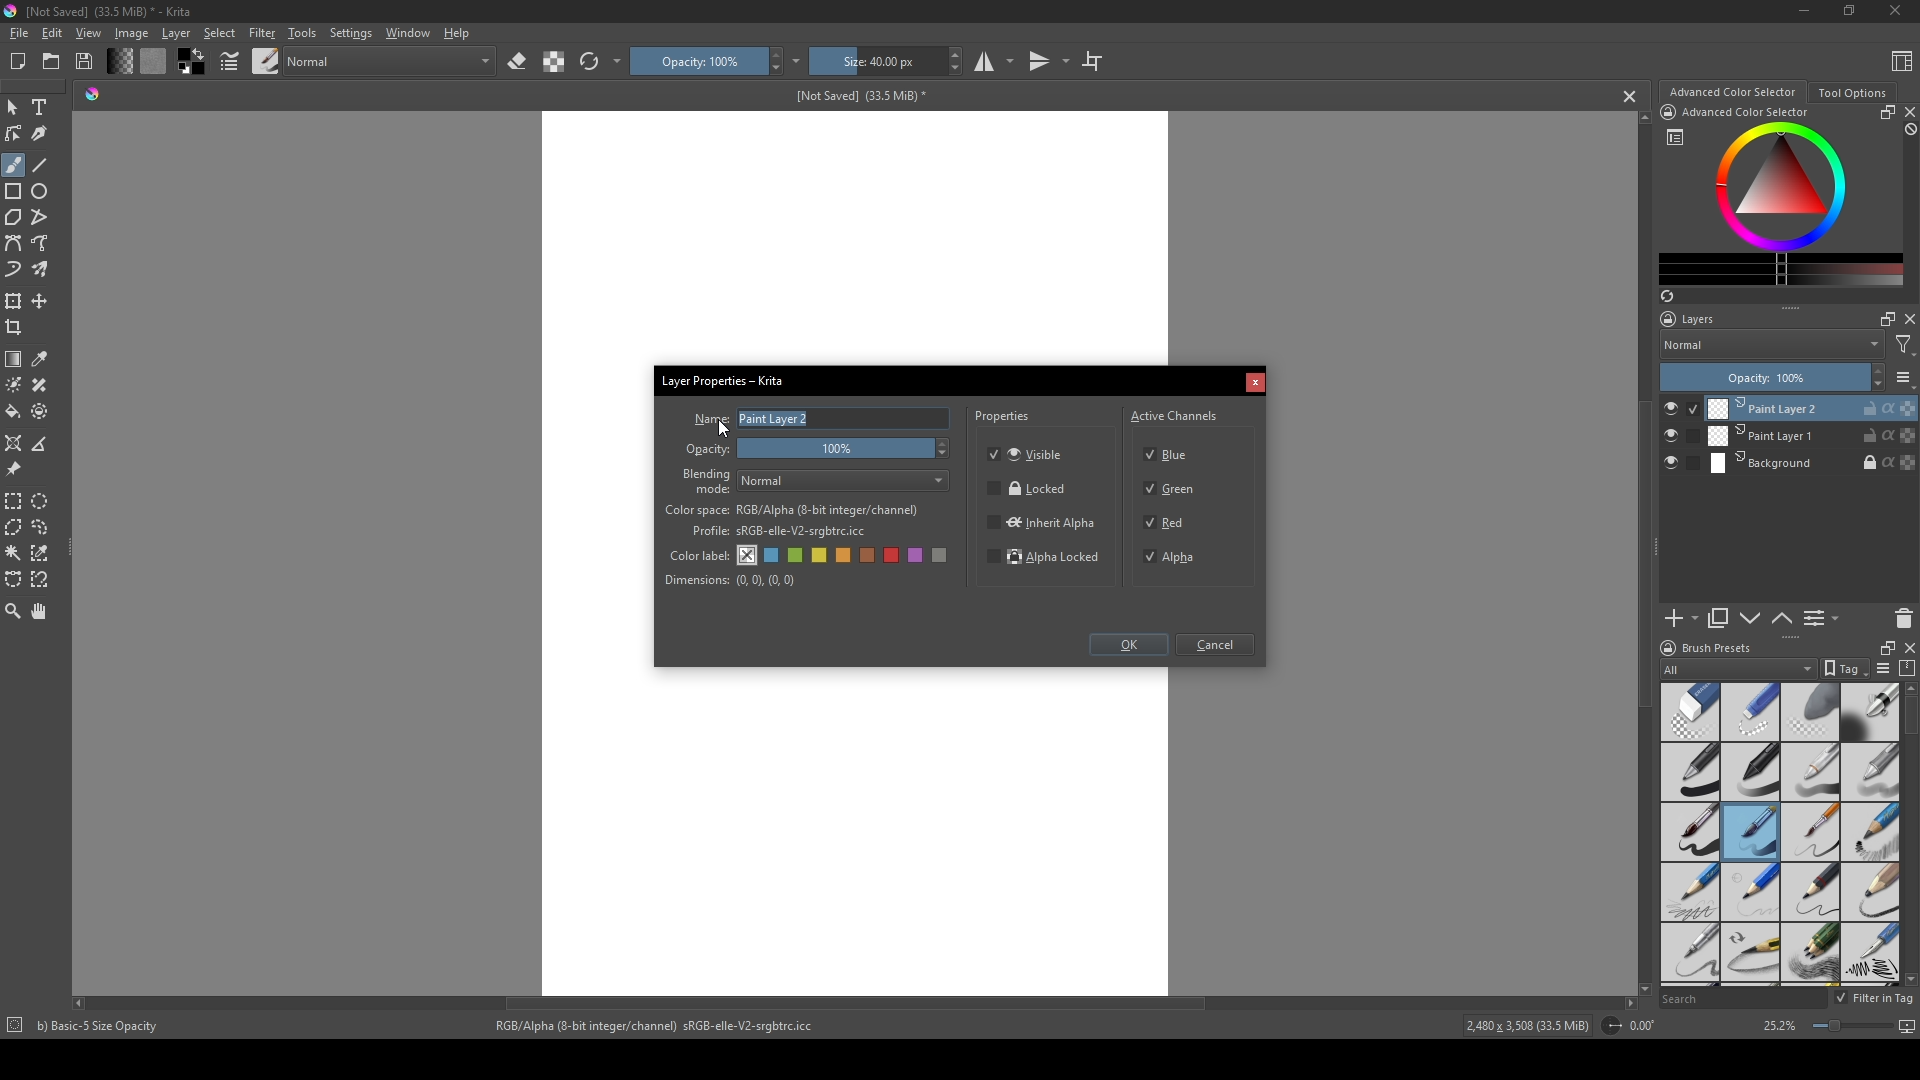  I want to click on check button, so click(1680, 408).